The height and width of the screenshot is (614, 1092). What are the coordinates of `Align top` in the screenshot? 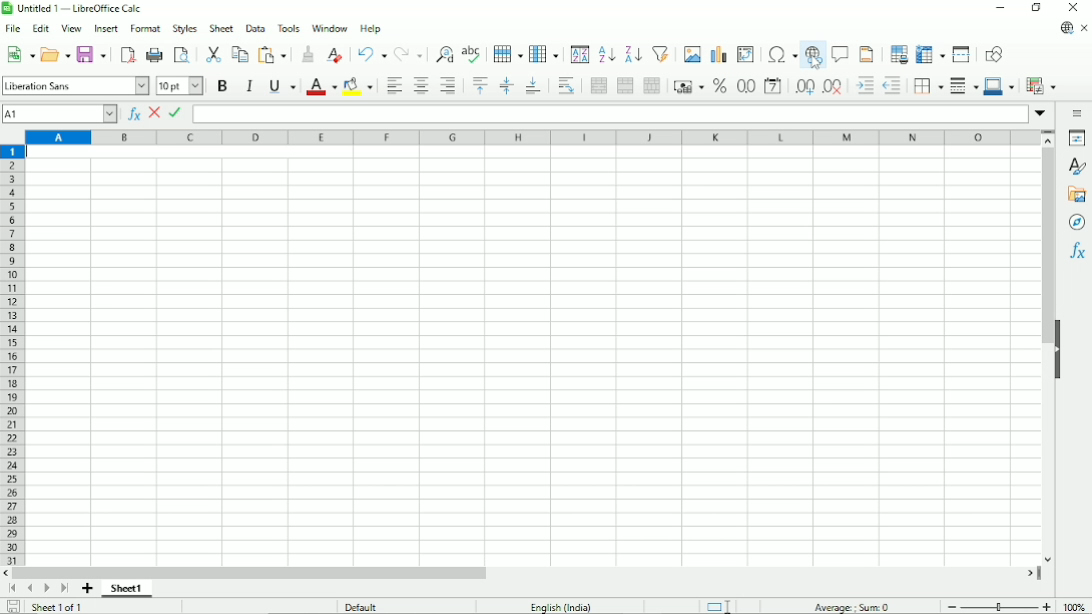 It's located at (479, 85).